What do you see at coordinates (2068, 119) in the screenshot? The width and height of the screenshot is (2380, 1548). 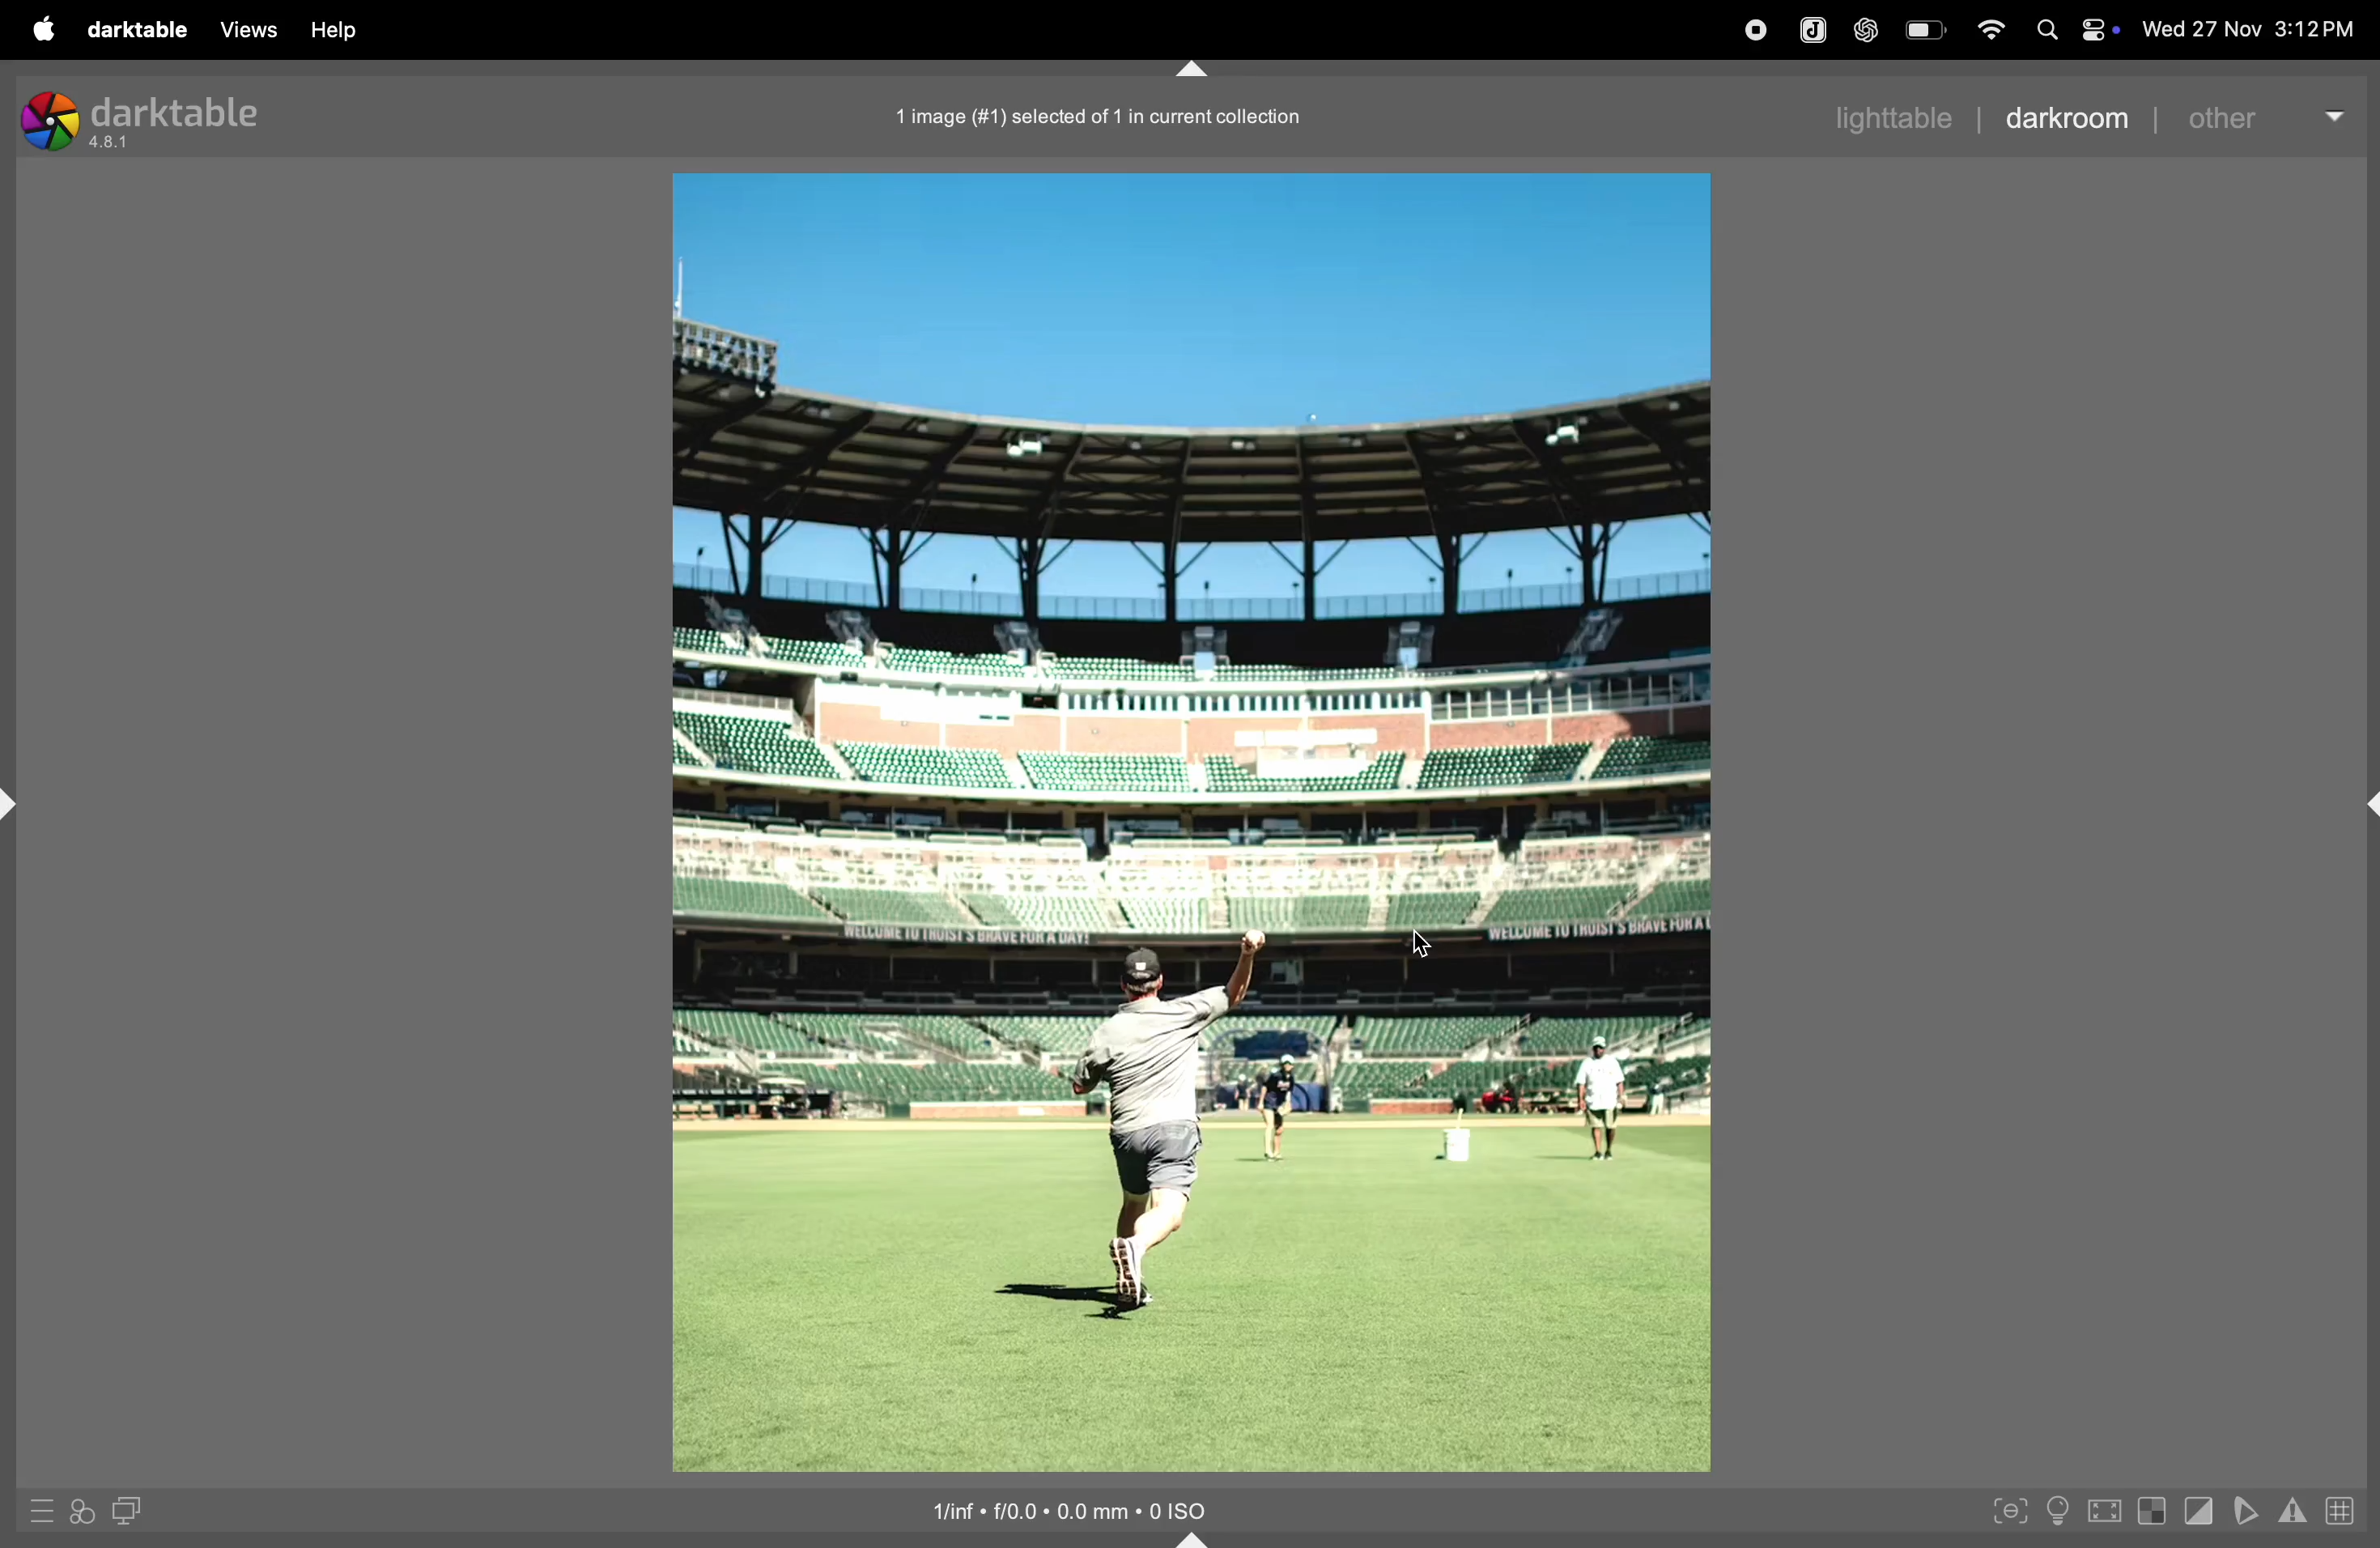 I see `darkroom` at bounding box center [2068, 119].